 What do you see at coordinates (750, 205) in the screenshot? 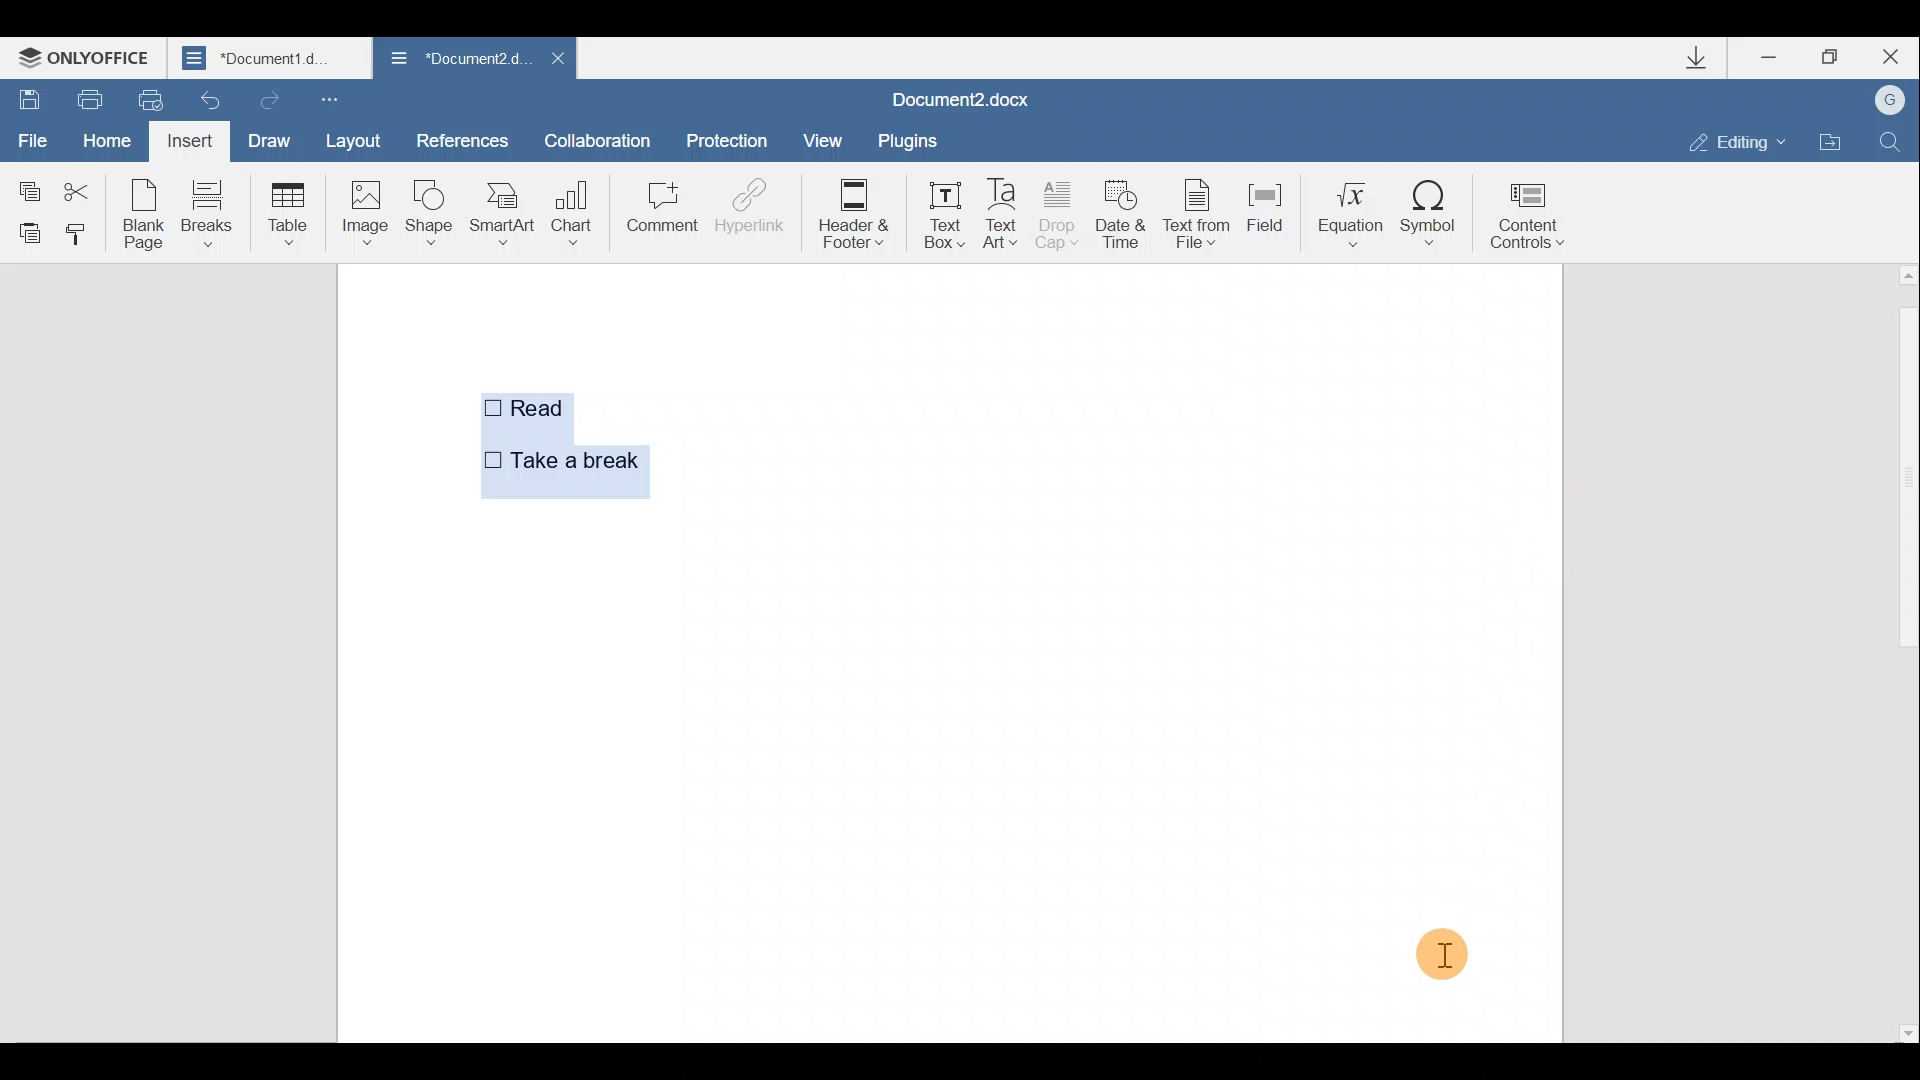
I see `Hyperlink` at bounding box center [750, 205].